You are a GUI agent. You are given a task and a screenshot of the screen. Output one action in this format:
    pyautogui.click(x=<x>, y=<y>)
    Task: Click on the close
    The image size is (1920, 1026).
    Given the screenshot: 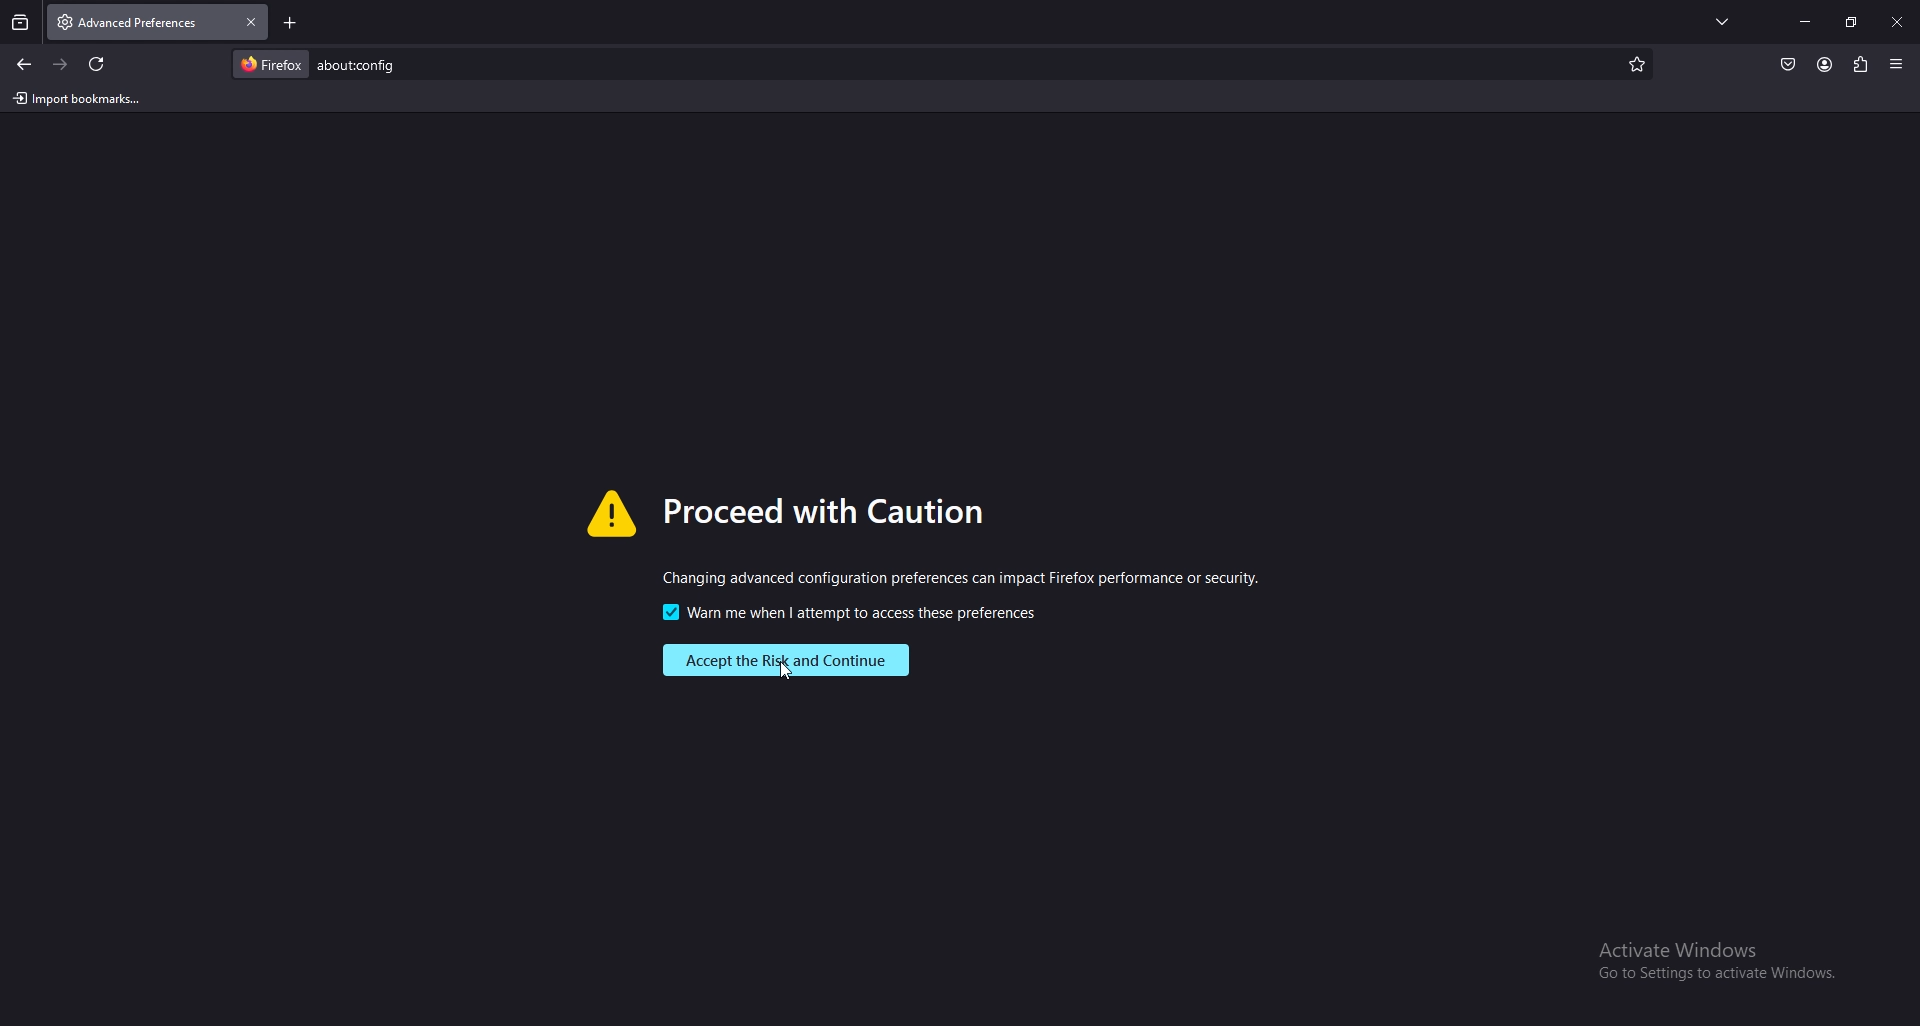 What is the action you would take?
    pyautogui.click(x=1896, y=24)
    